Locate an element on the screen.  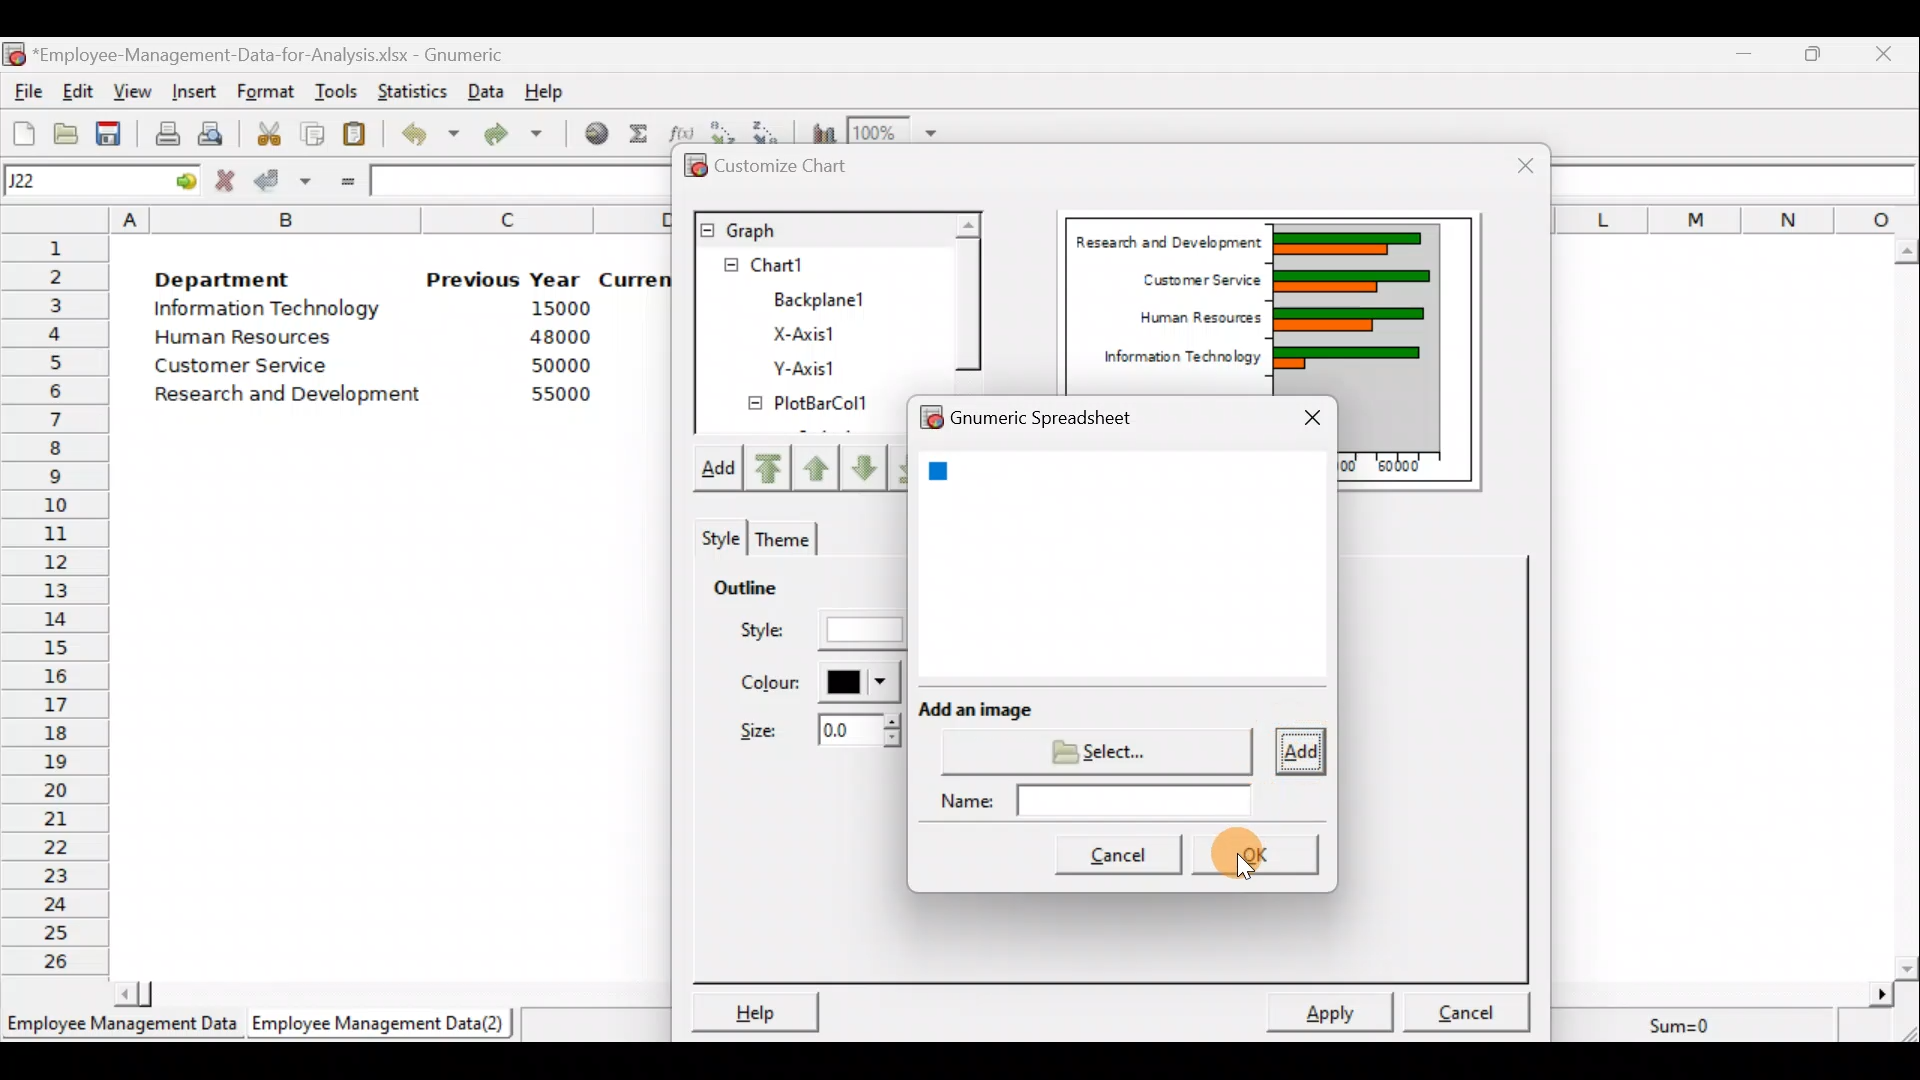
Move up is located at coordinates (860, 466).